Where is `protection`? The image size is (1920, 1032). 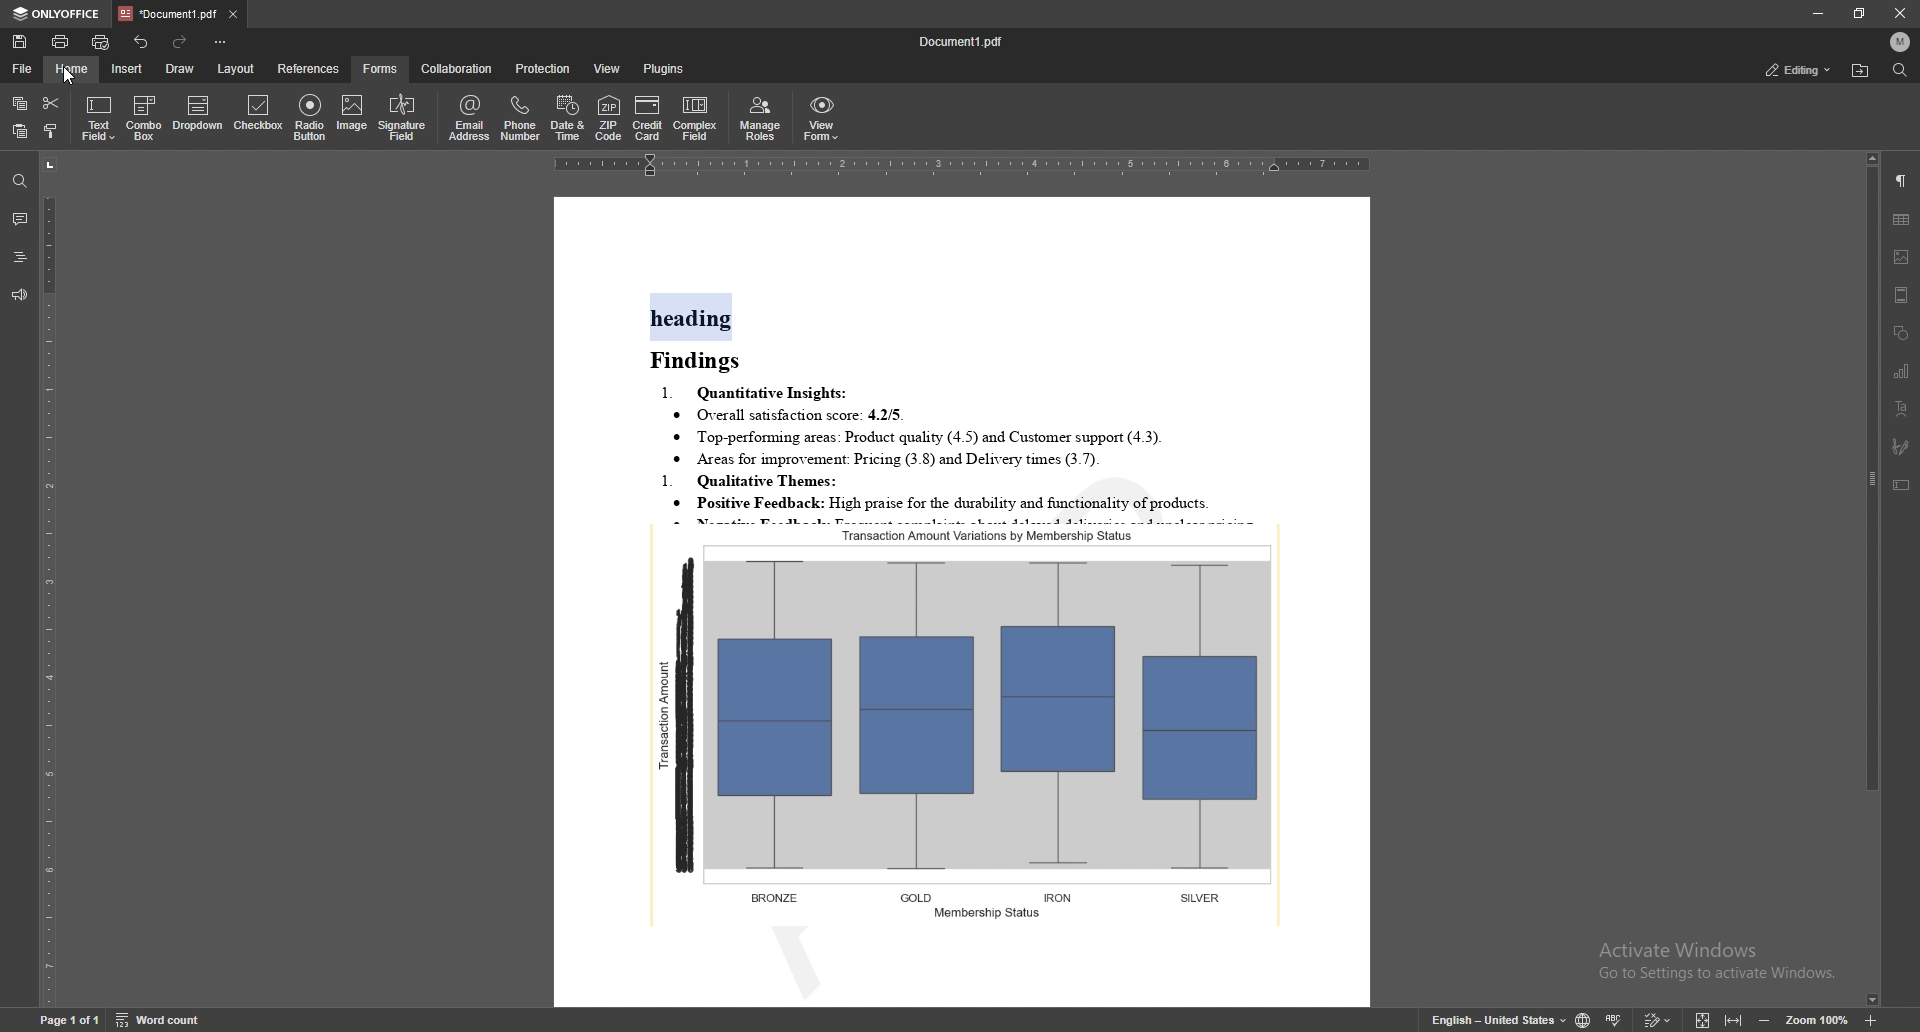 protection is located at coordinates (544, 69).